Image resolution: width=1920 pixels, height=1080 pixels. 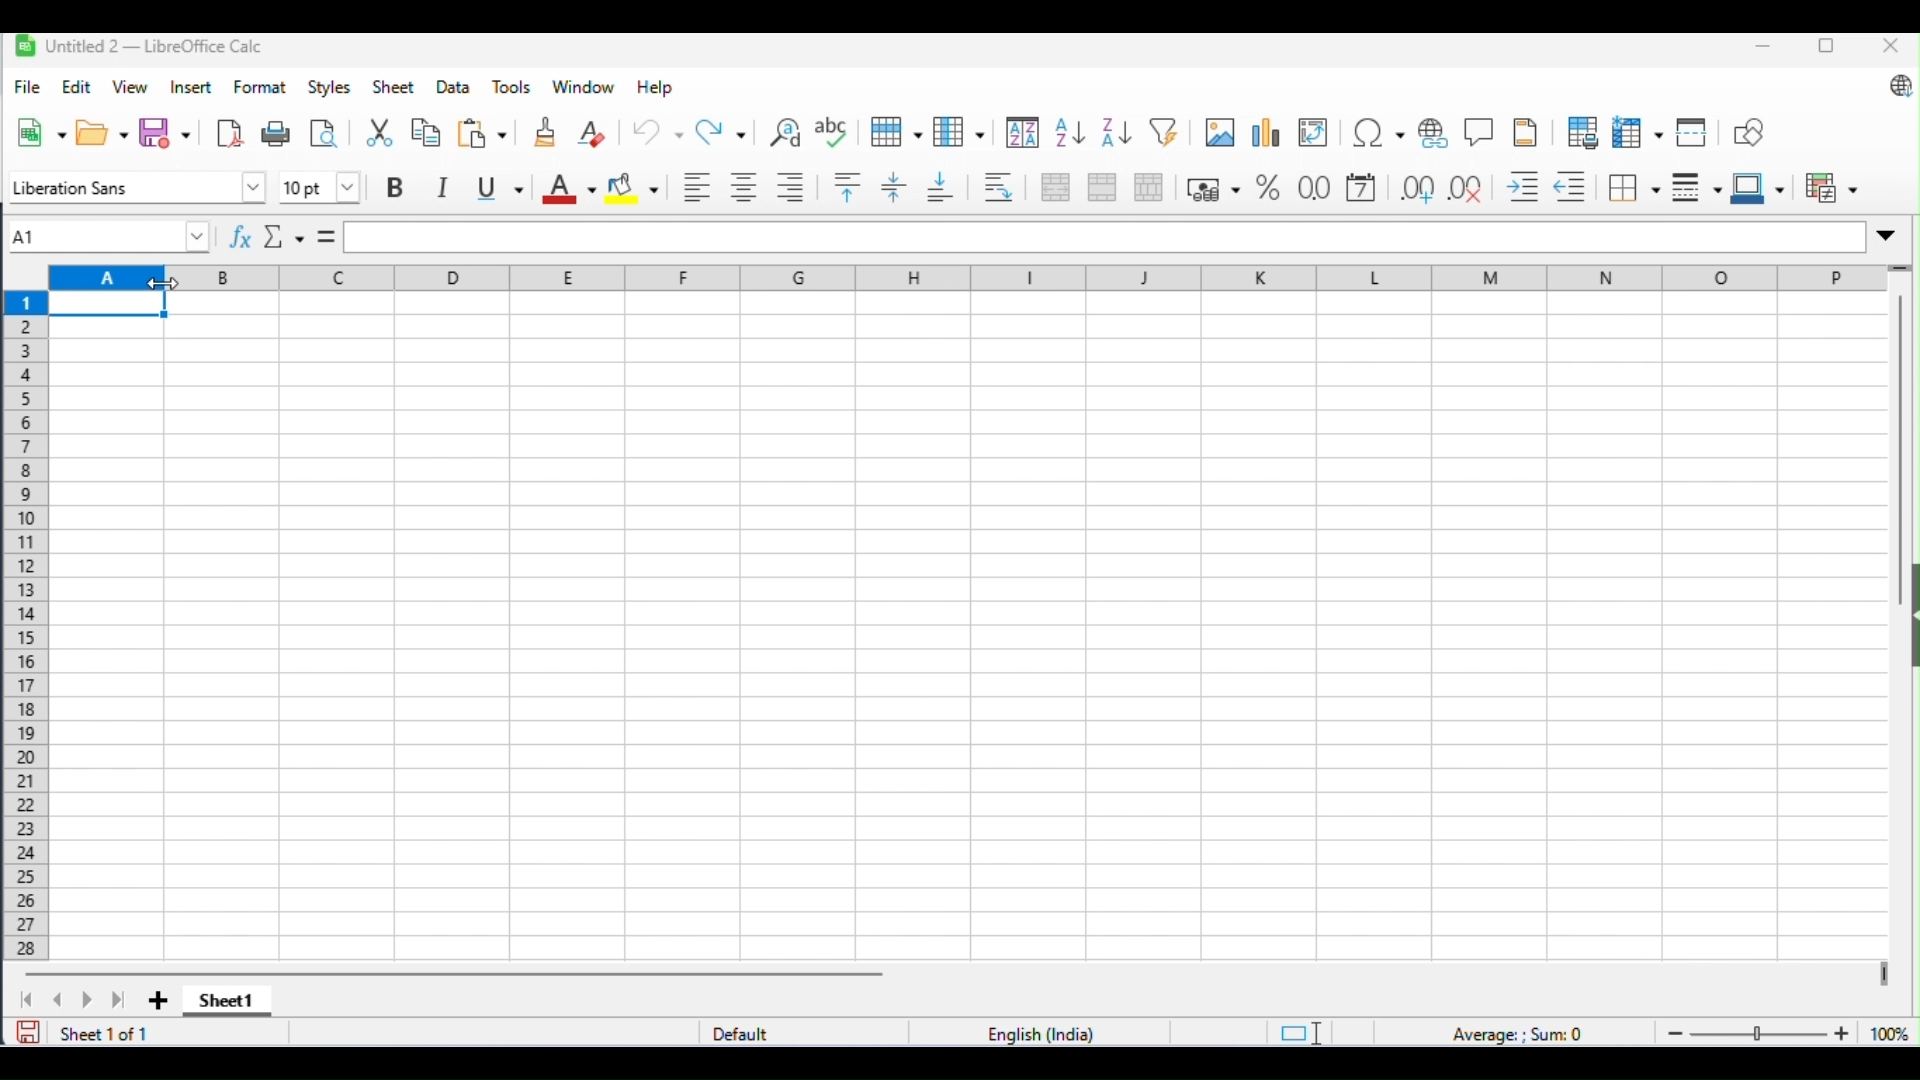 I want to click on underline, so click(x=499, y=185).